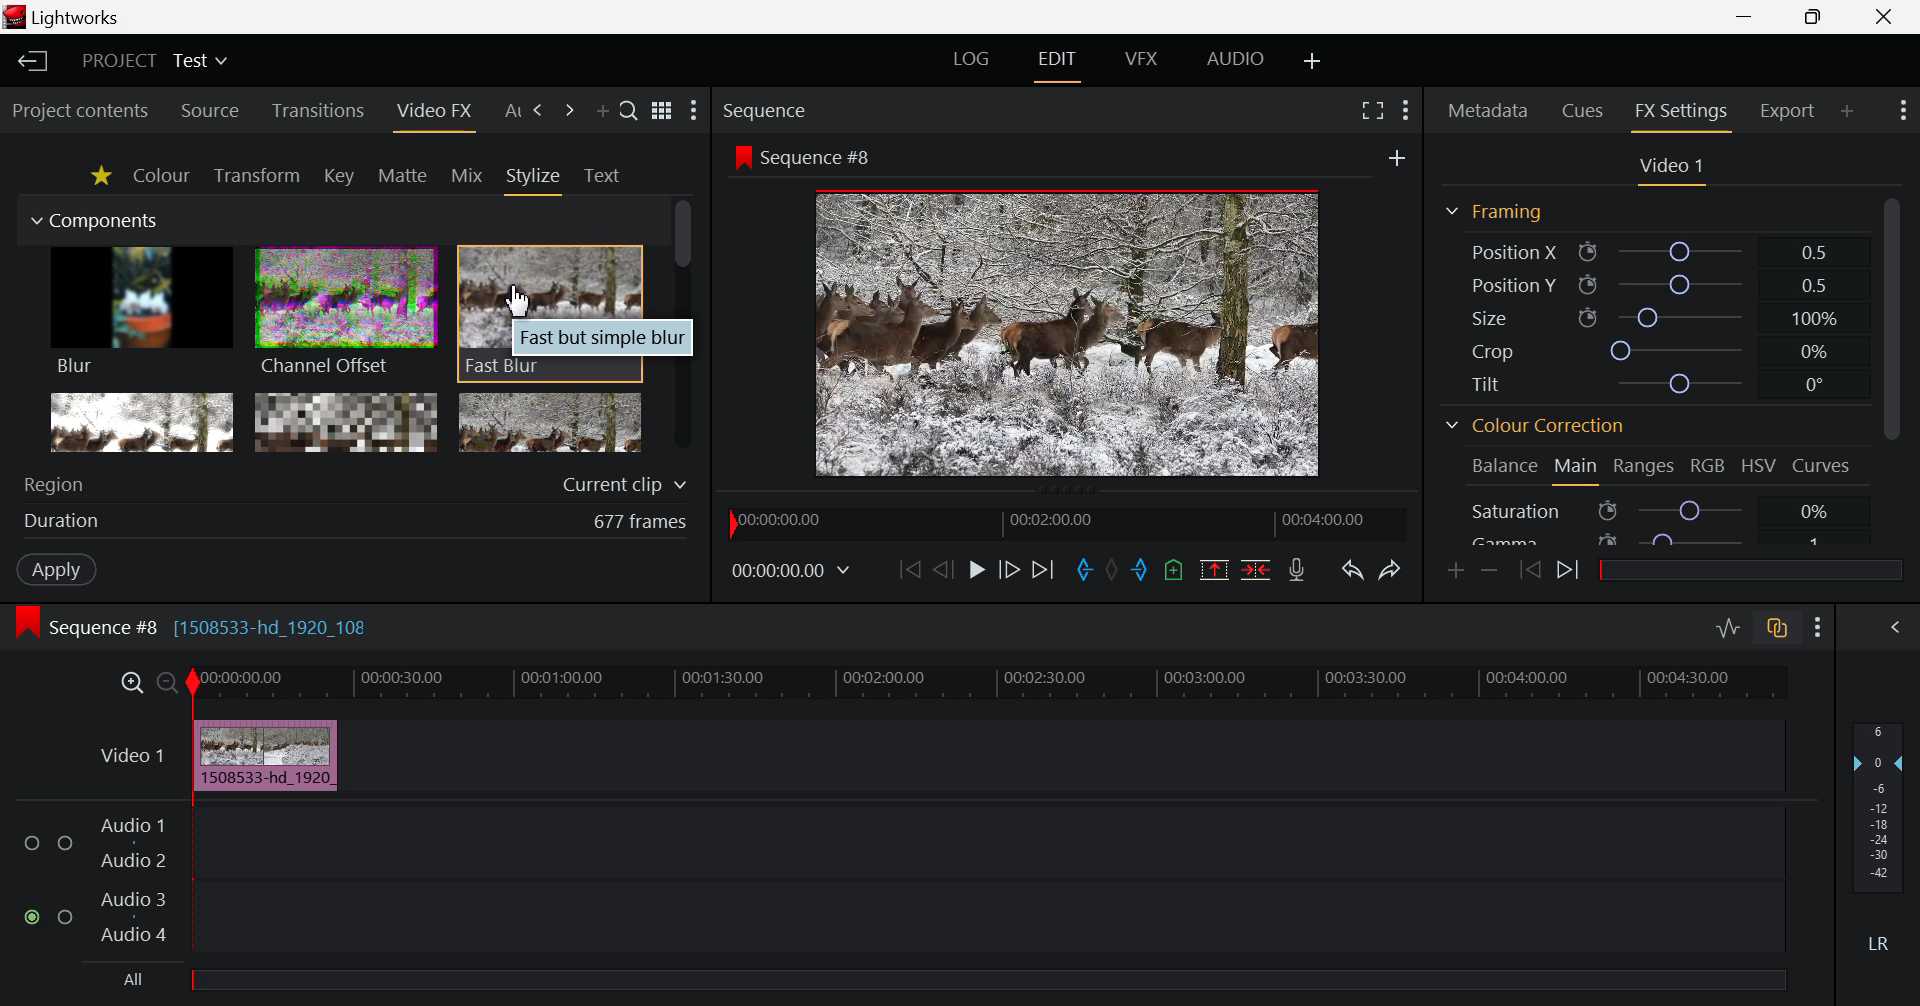 Image resolution: width=1920 pixels, height=1006 pixels. What do you see at coordinates (1013, 573) in the screenshot?
I see `Go Forward` at bounding box center [1013, 573].